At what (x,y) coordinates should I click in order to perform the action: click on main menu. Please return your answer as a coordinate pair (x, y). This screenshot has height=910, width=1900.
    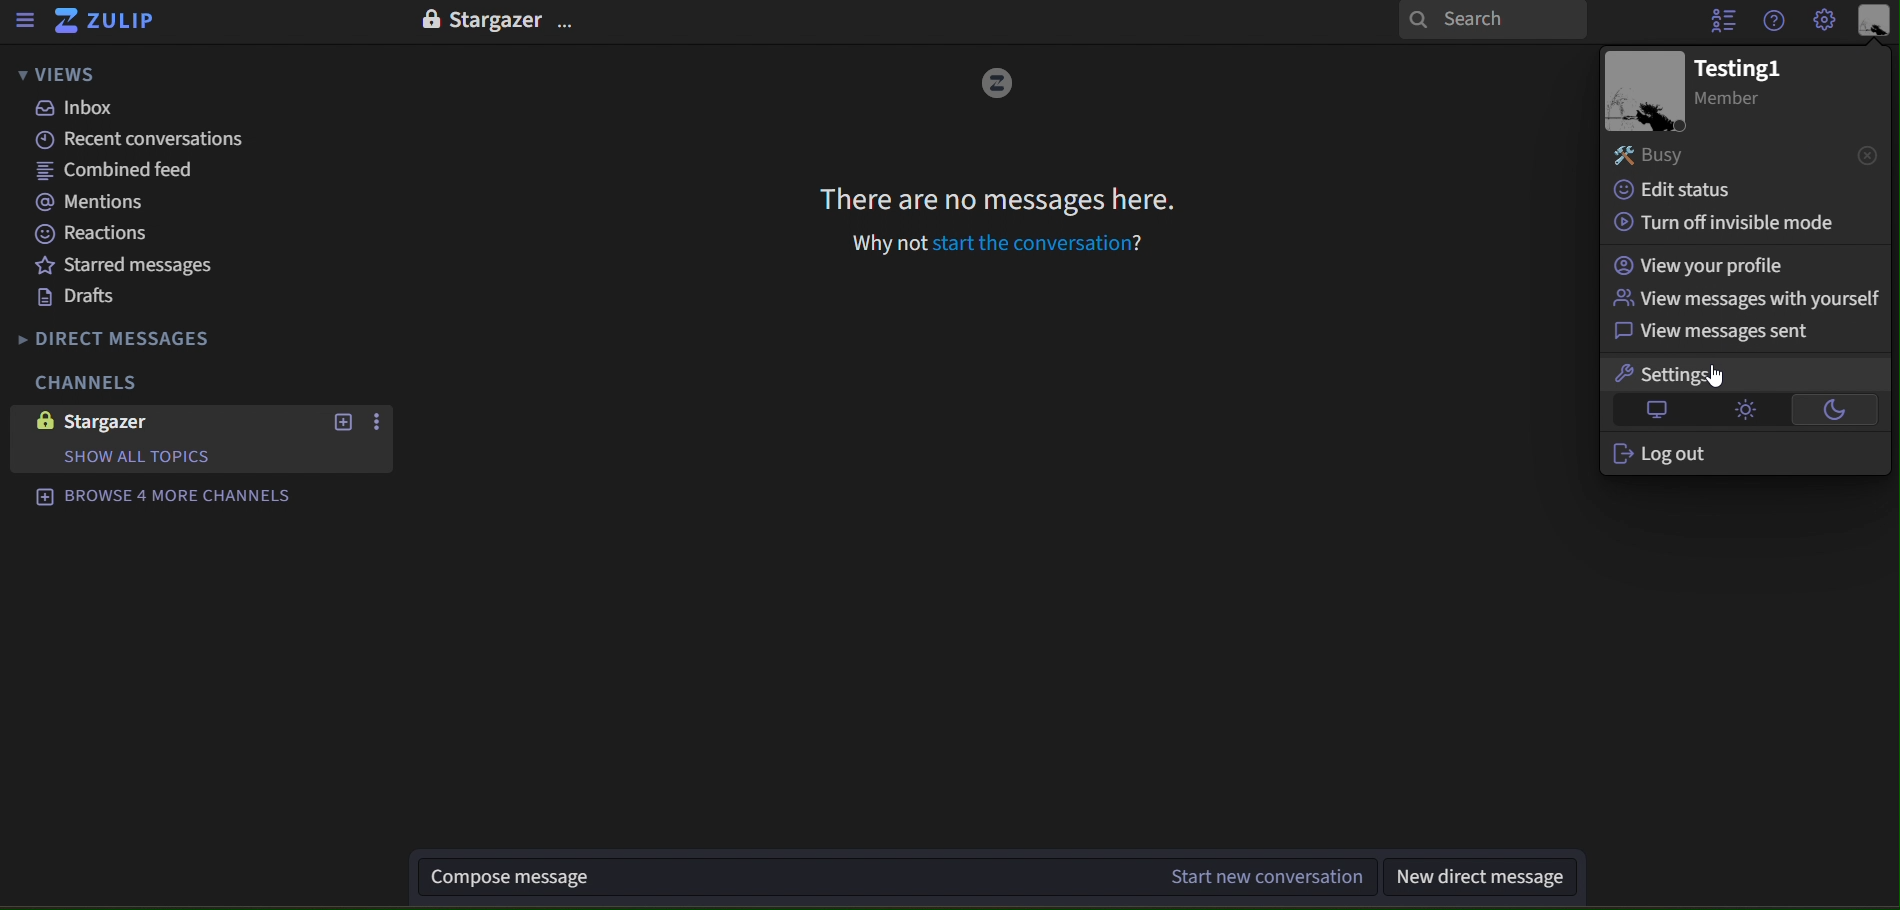
    Looking at the image, I should click on (1826, 22).